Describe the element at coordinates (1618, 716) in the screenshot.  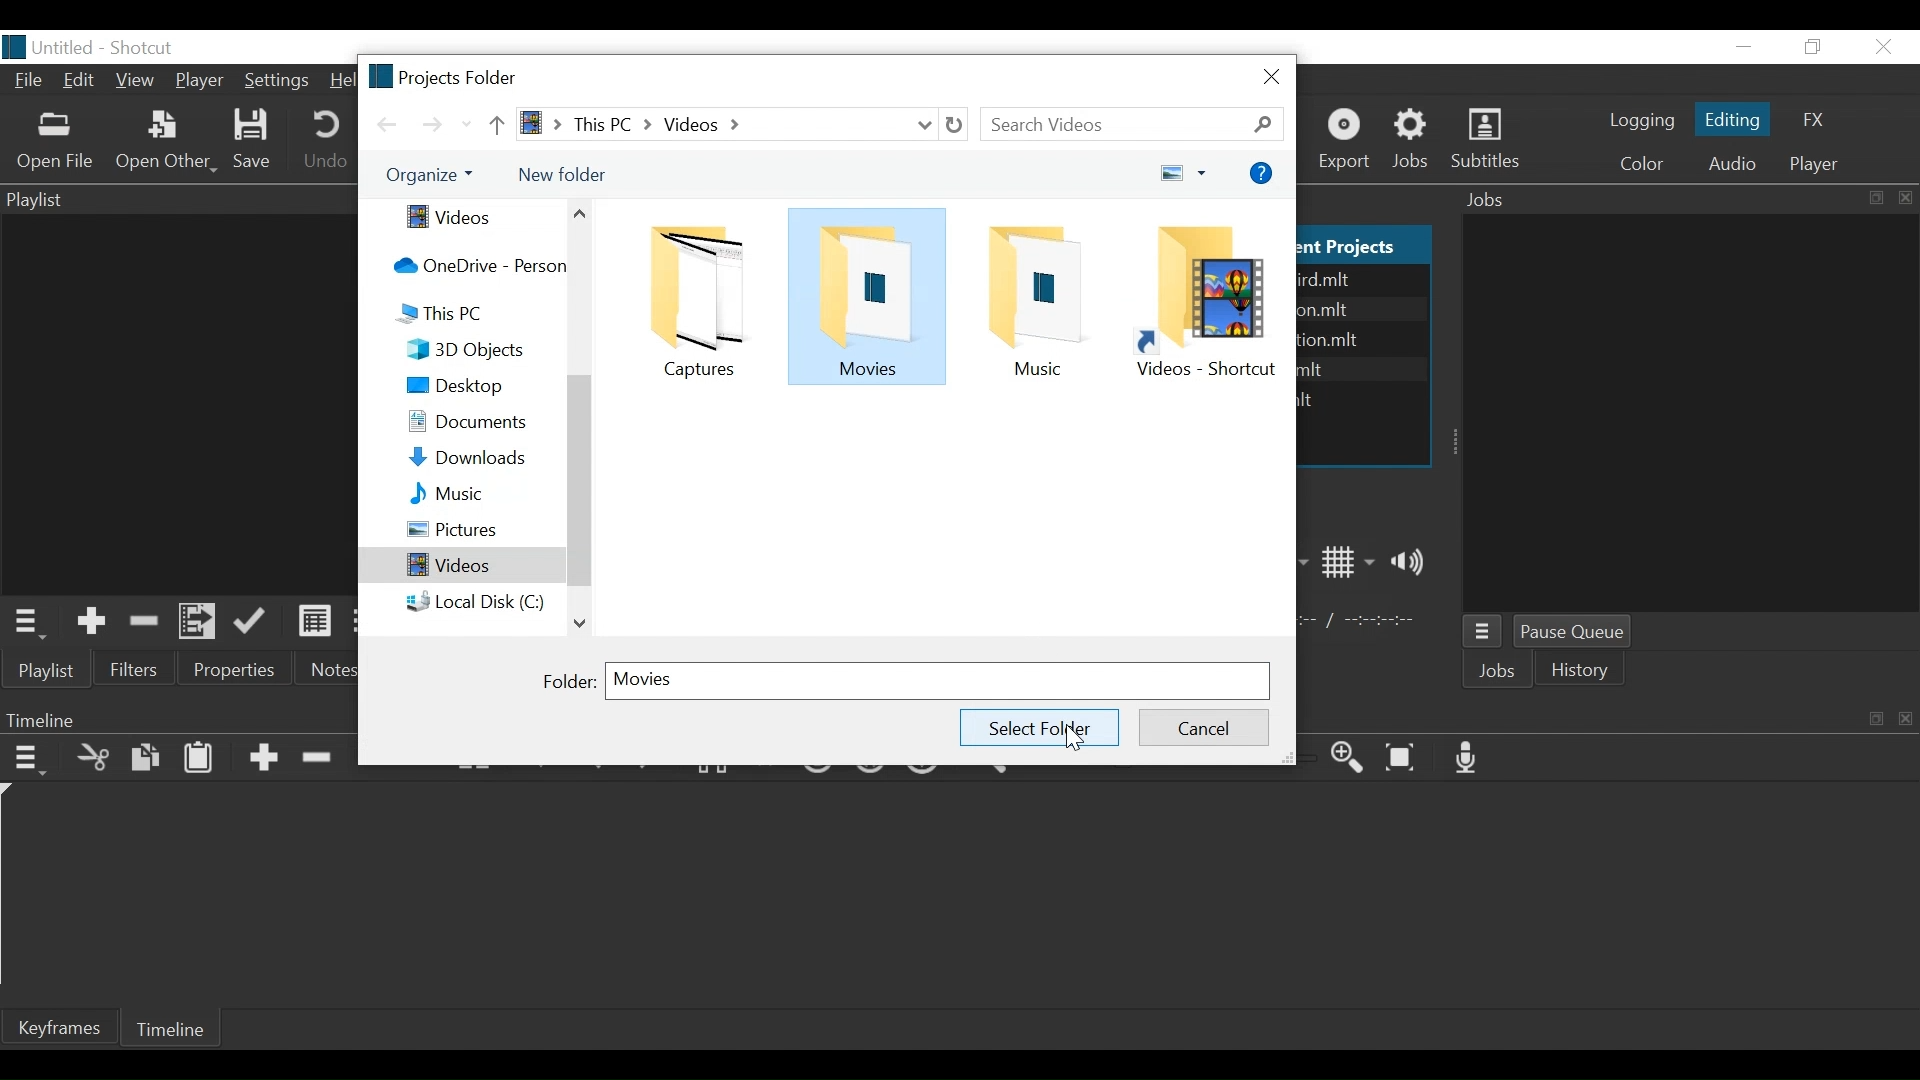
I see `Timeline Panel` at that location.